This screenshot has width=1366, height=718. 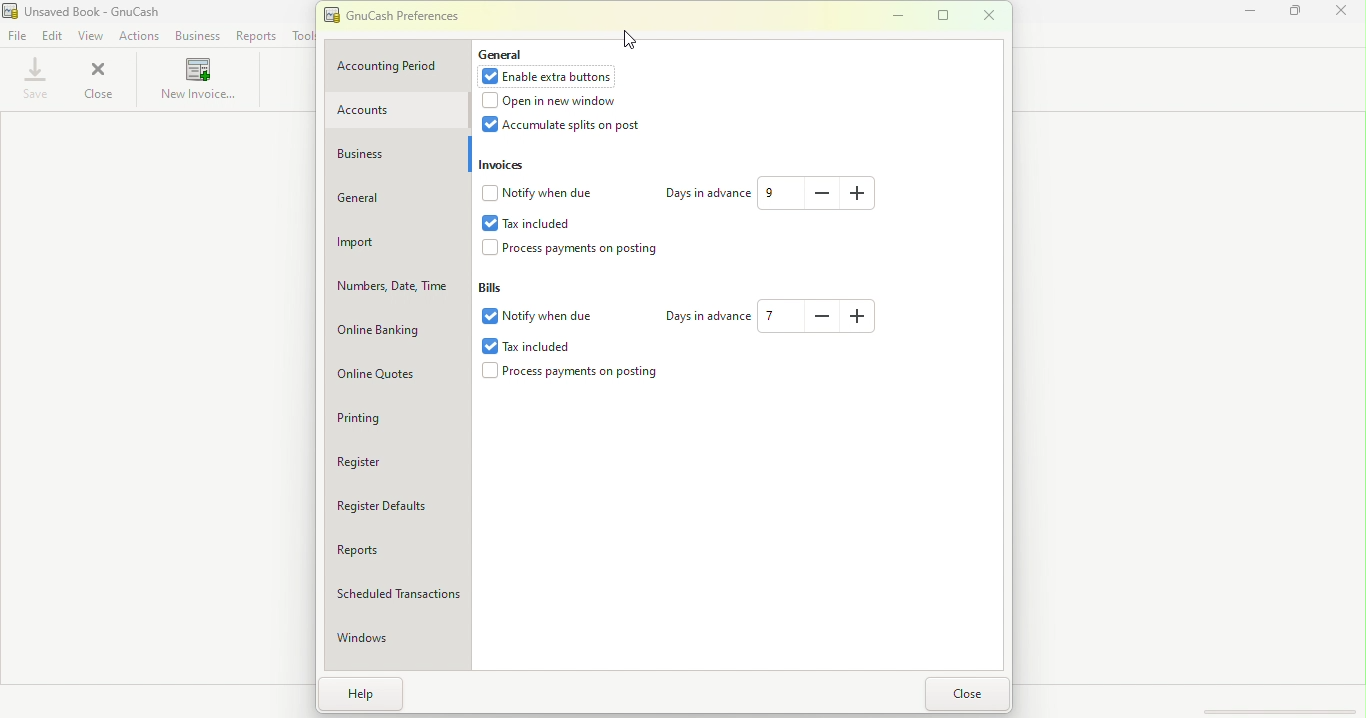 What do you see at coordinates (895, 20) in the screenshot?
I see `Minimize` at bounding box center [895, 20].